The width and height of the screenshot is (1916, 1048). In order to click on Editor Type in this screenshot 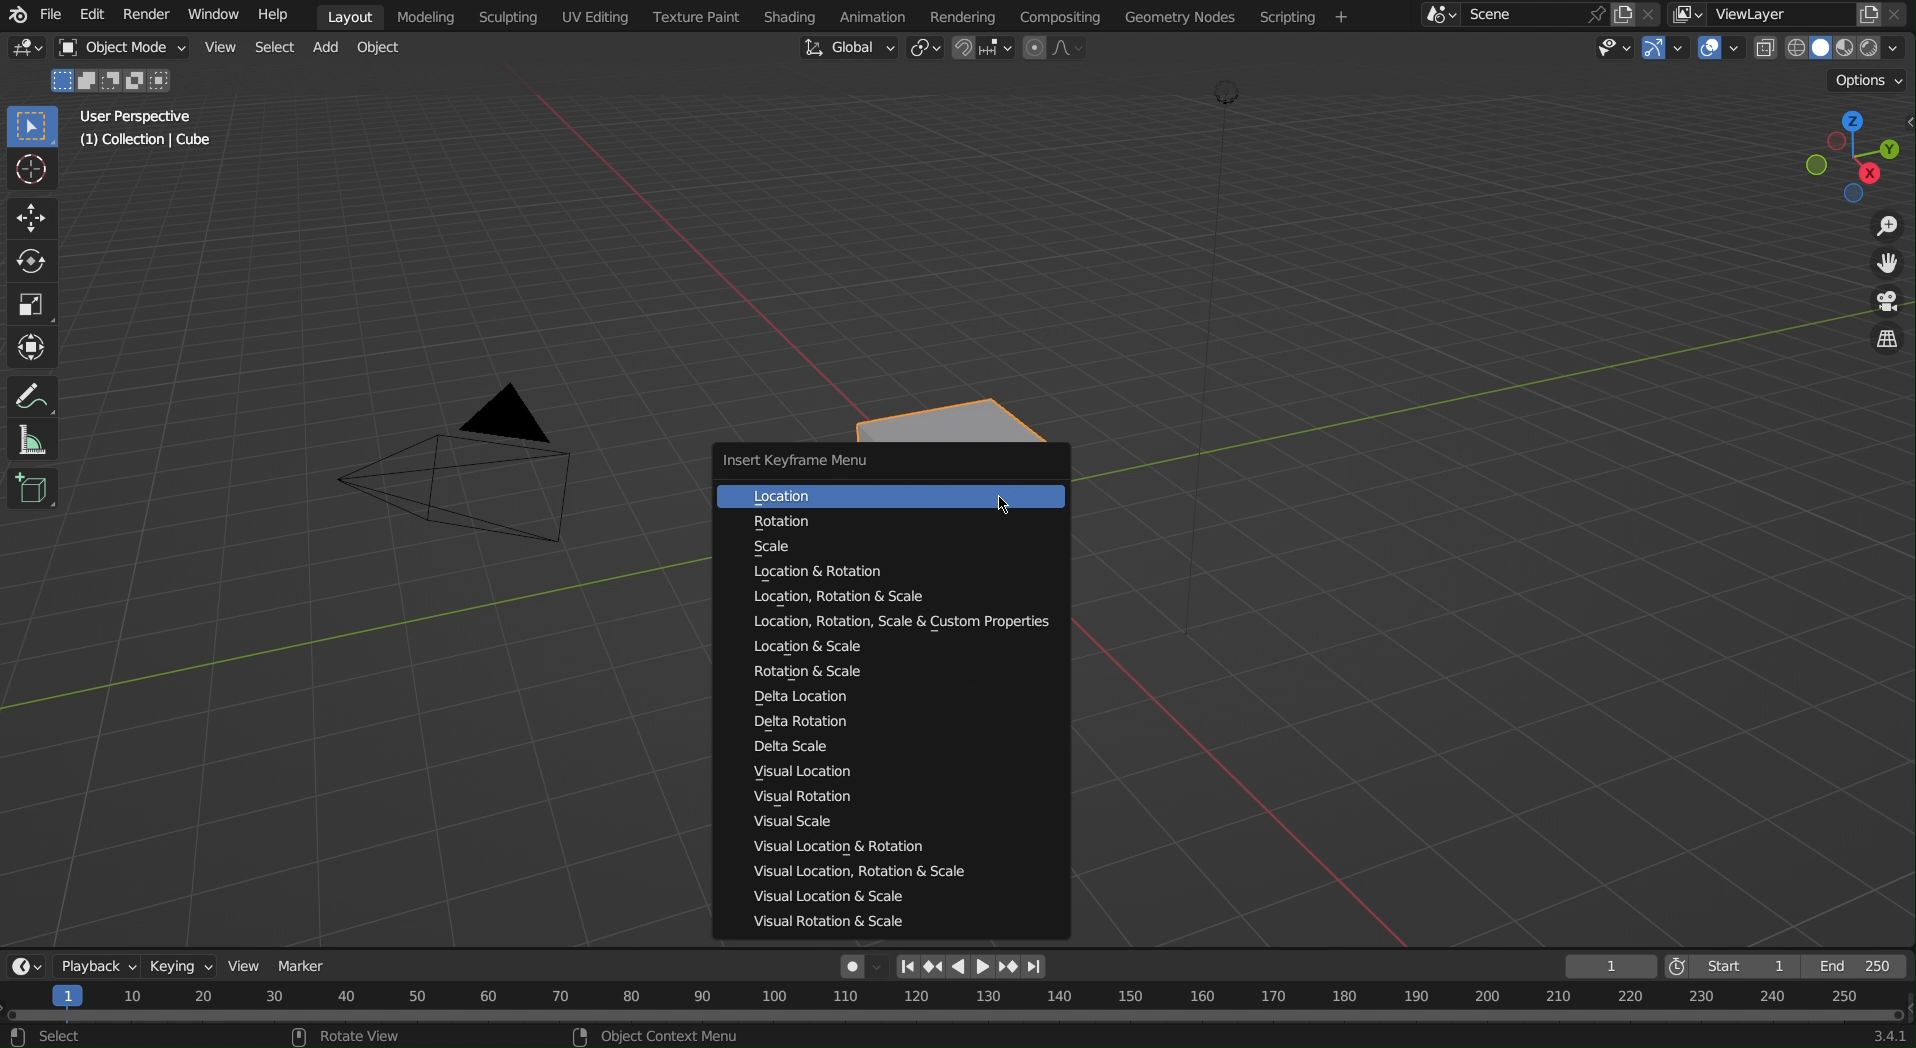, I will do `click(25, 46)`.